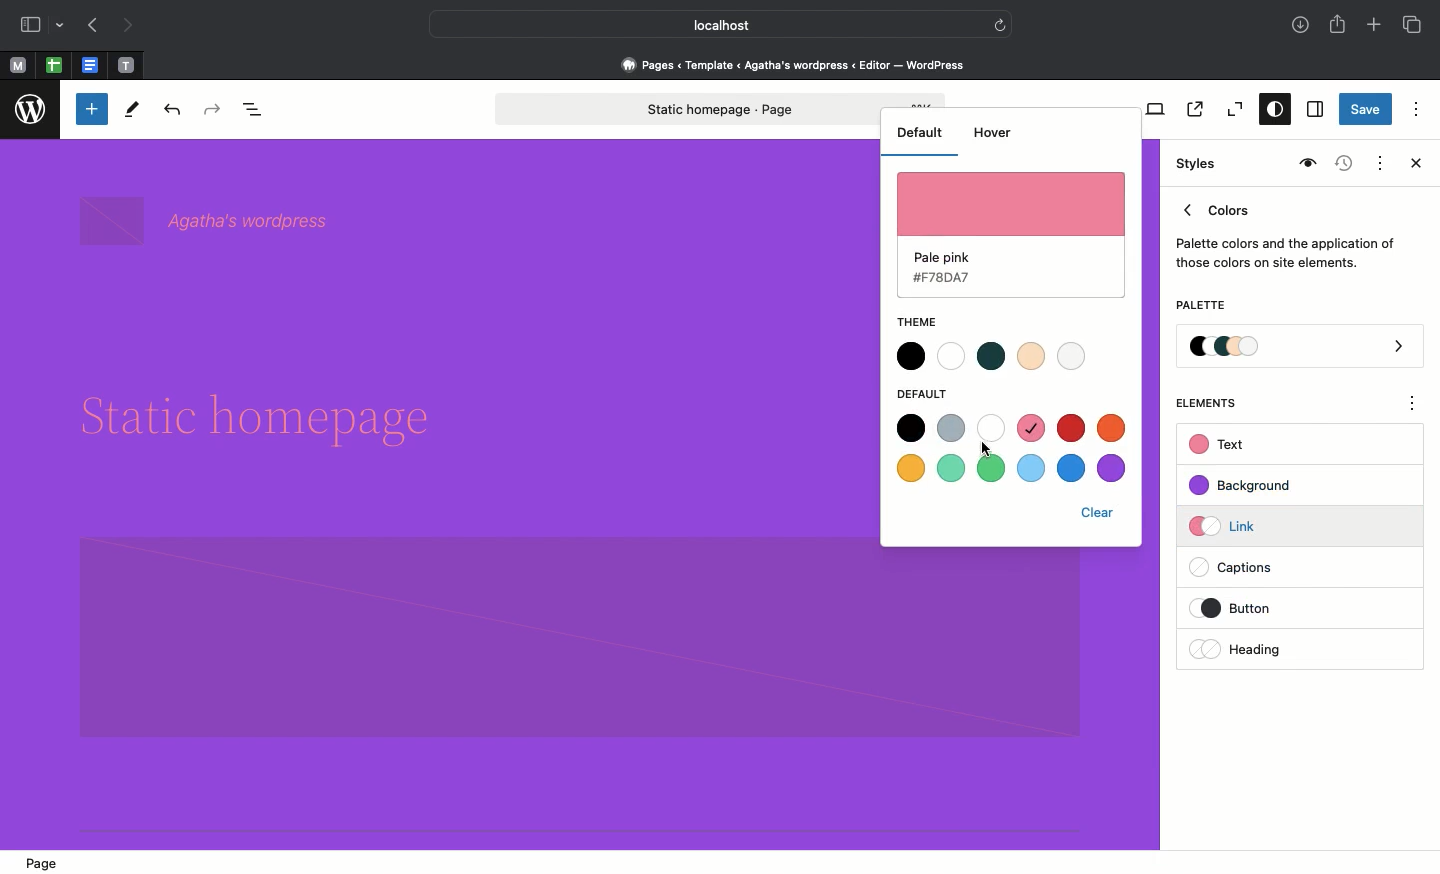  What do you see at coordinates (1313, 110) in the screenshot?
I see `Settings` at bounding box center [1313, 110].